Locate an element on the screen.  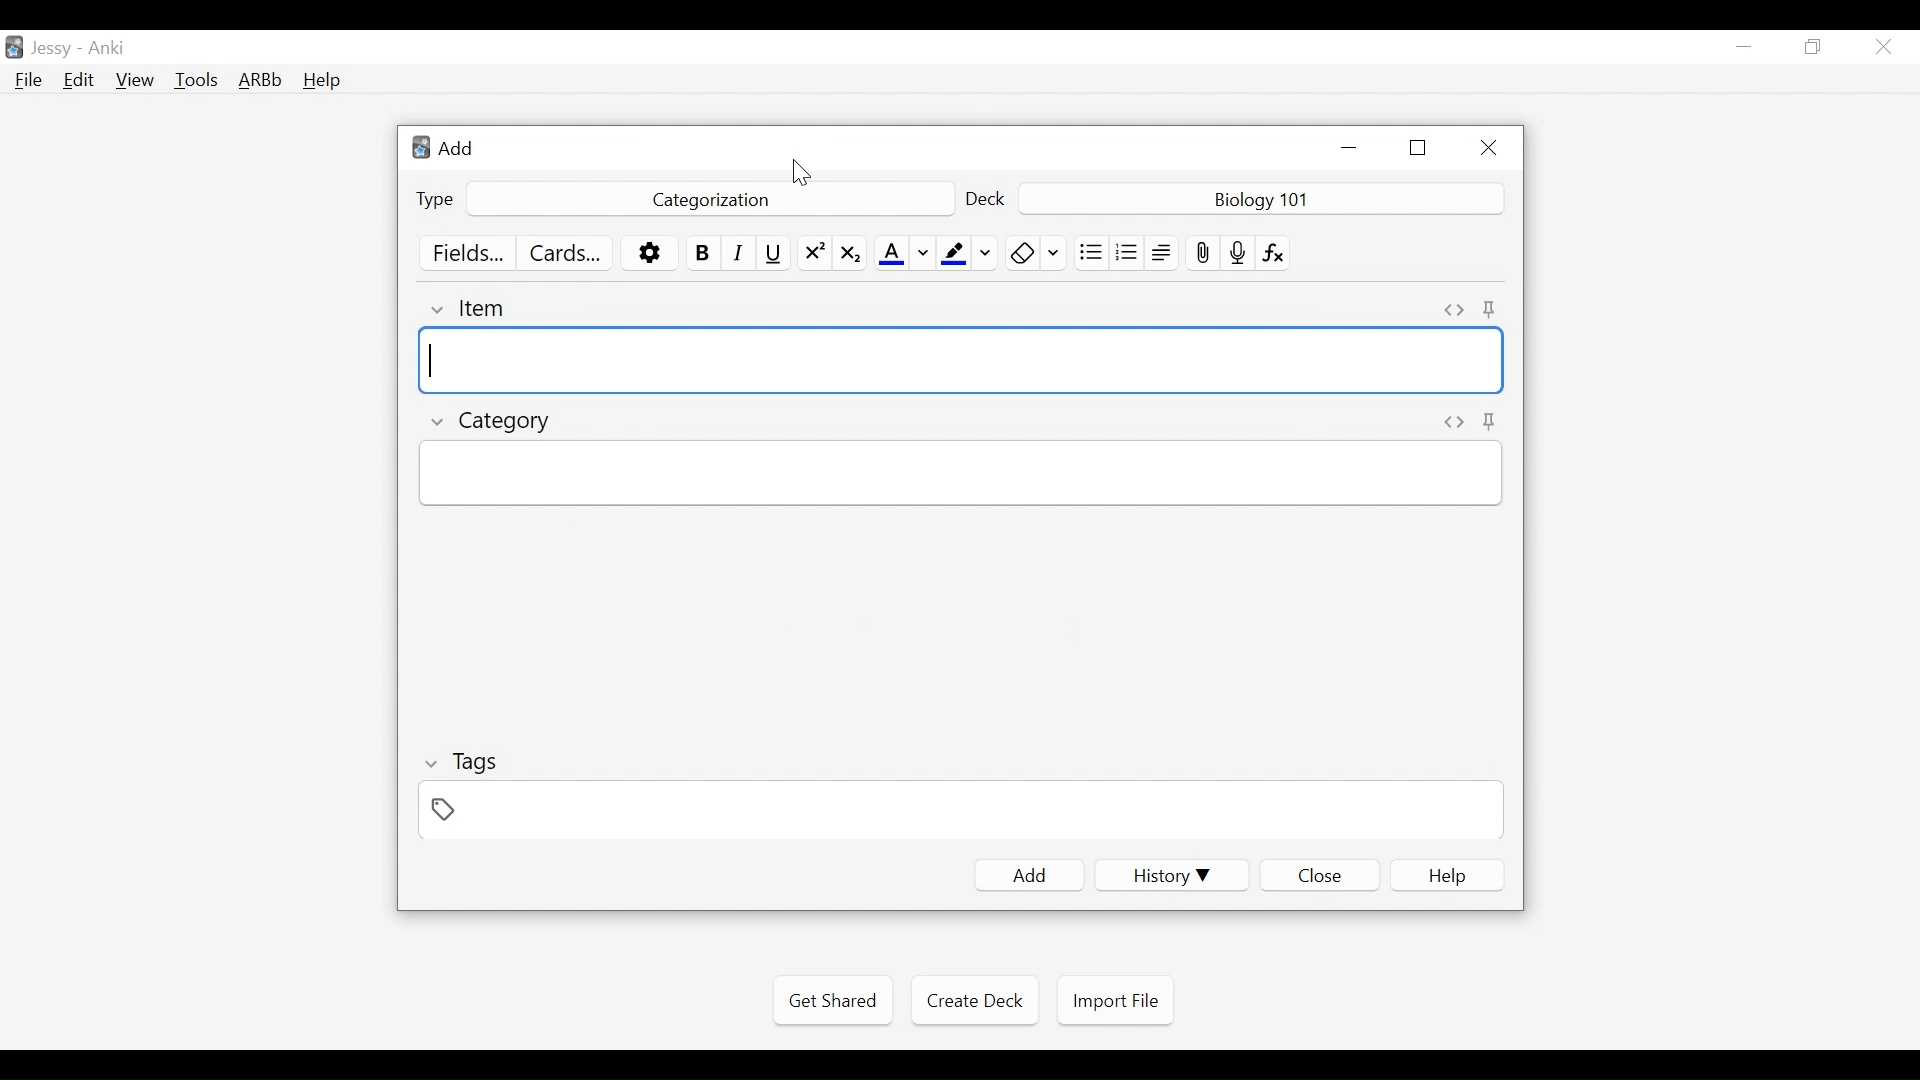
elp is located at coordinates (1449, 876).